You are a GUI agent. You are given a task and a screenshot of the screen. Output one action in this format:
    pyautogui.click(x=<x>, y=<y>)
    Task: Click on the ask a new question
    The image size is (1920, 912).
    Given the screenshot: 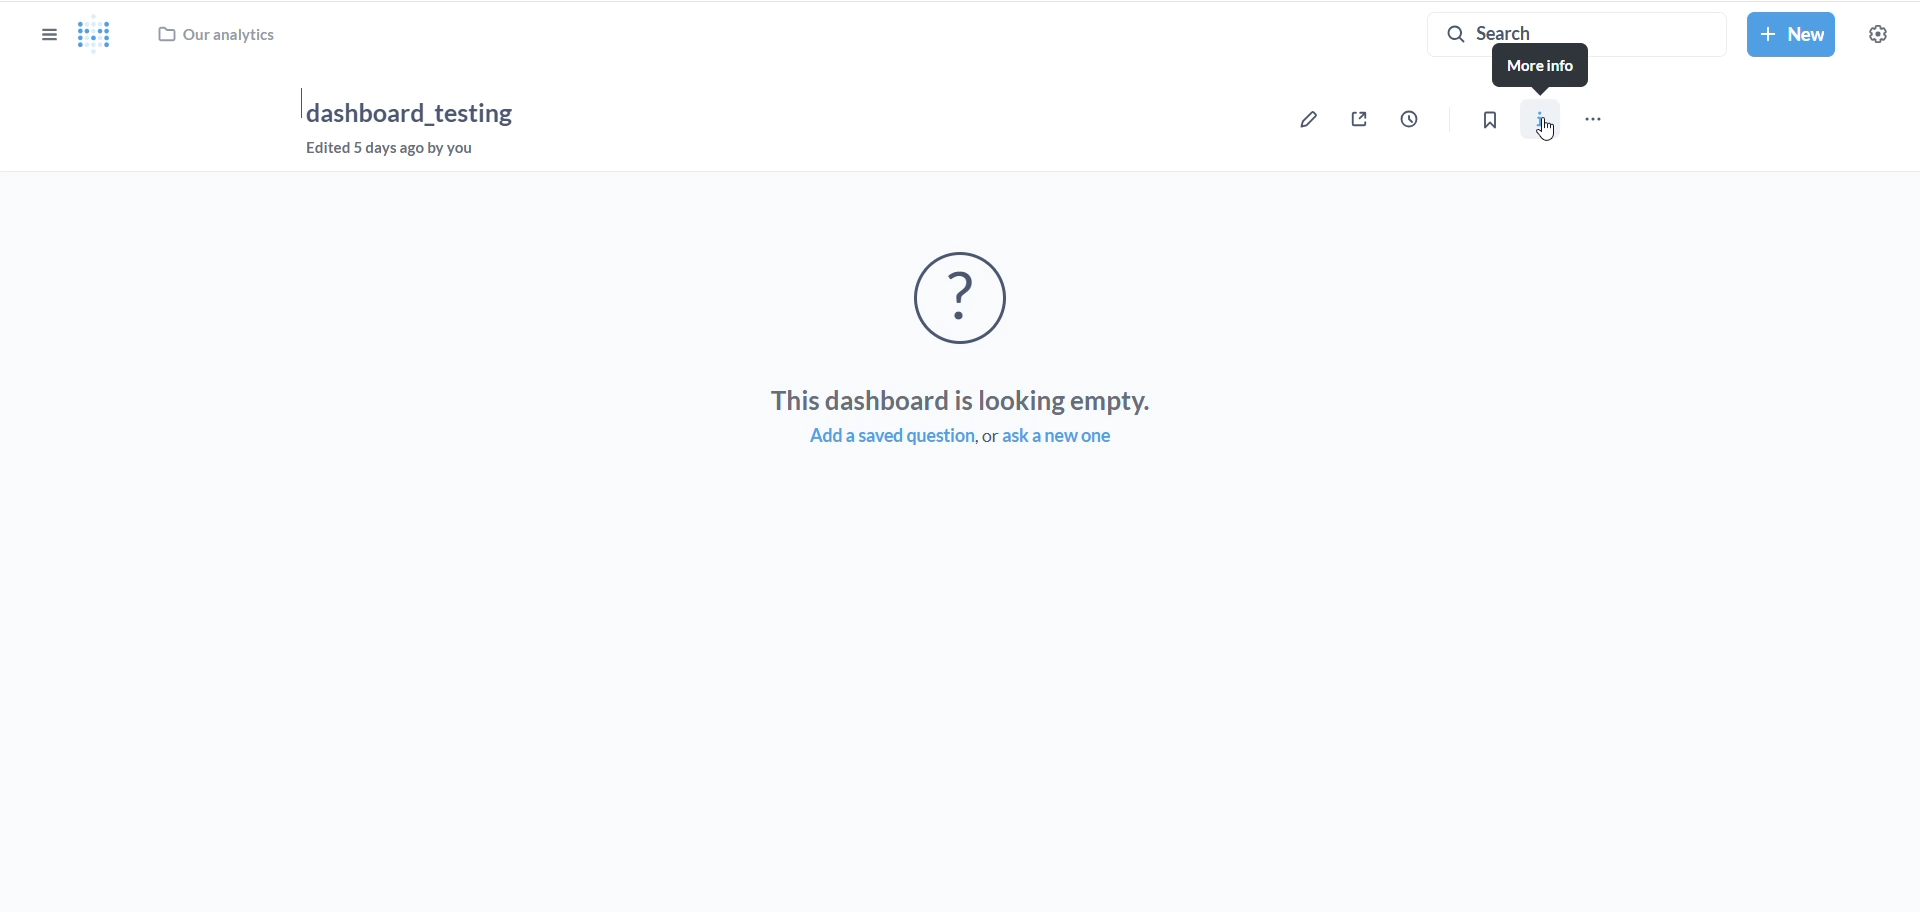 What is the action you would take?
    pyautogui.click(x=1075, y=438)
    